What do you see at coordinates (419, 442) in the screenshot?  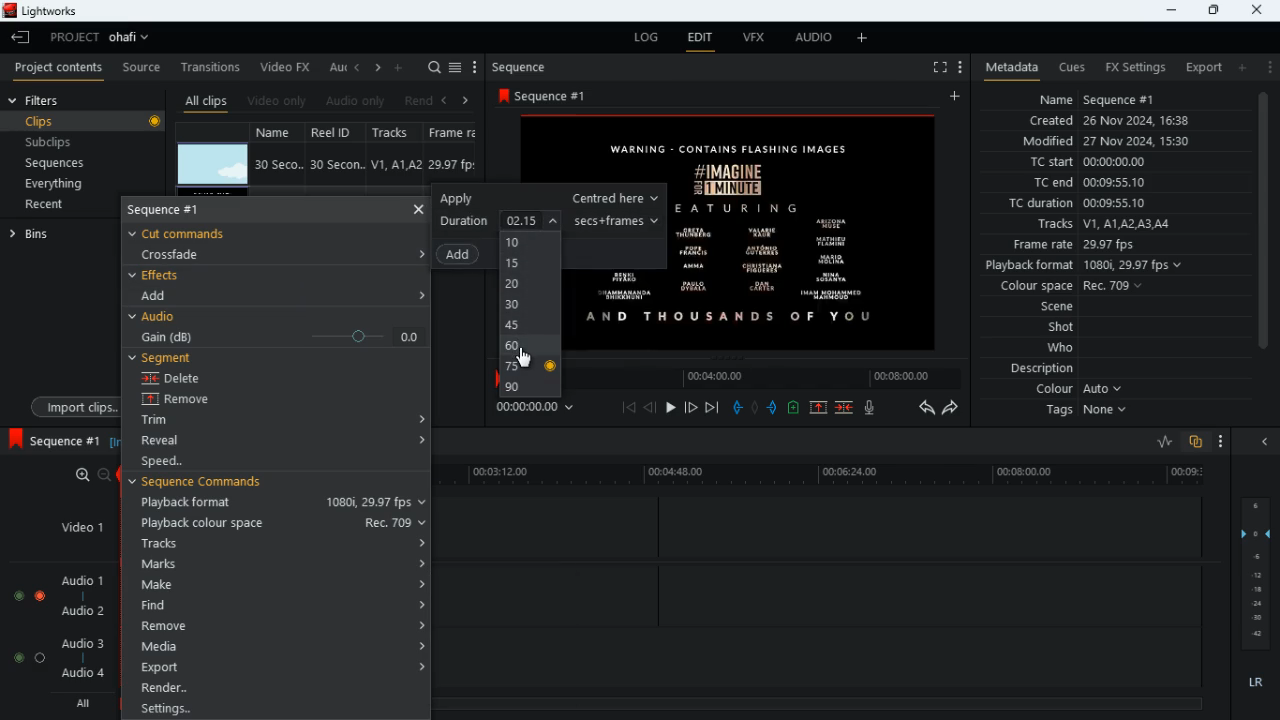 I see `Accordion` at bounding box center [419, 442].